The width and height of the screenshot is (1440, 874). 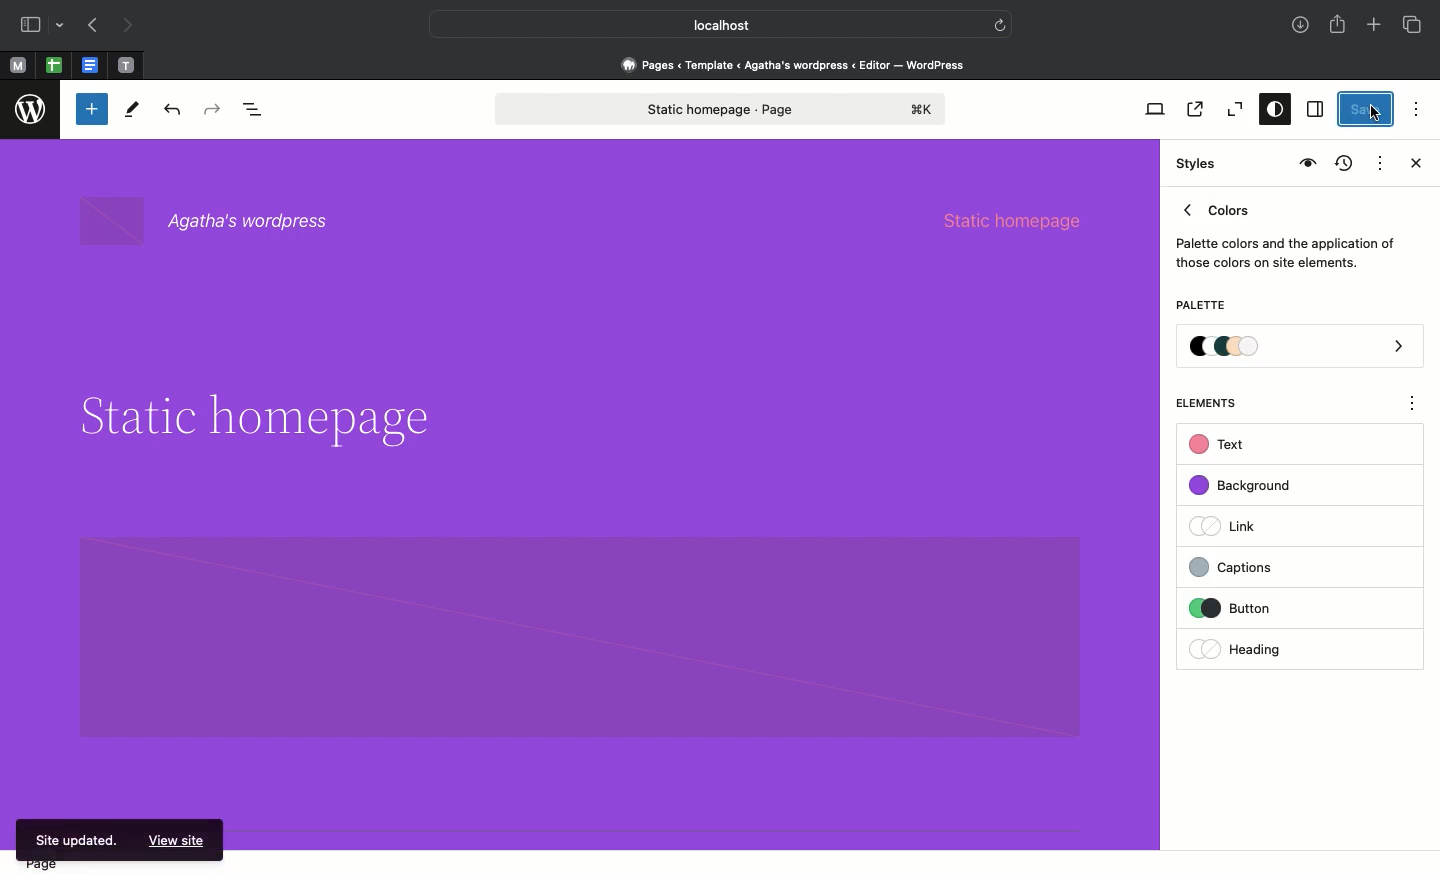 I want to click on captions, so click(x=1266, y=564).